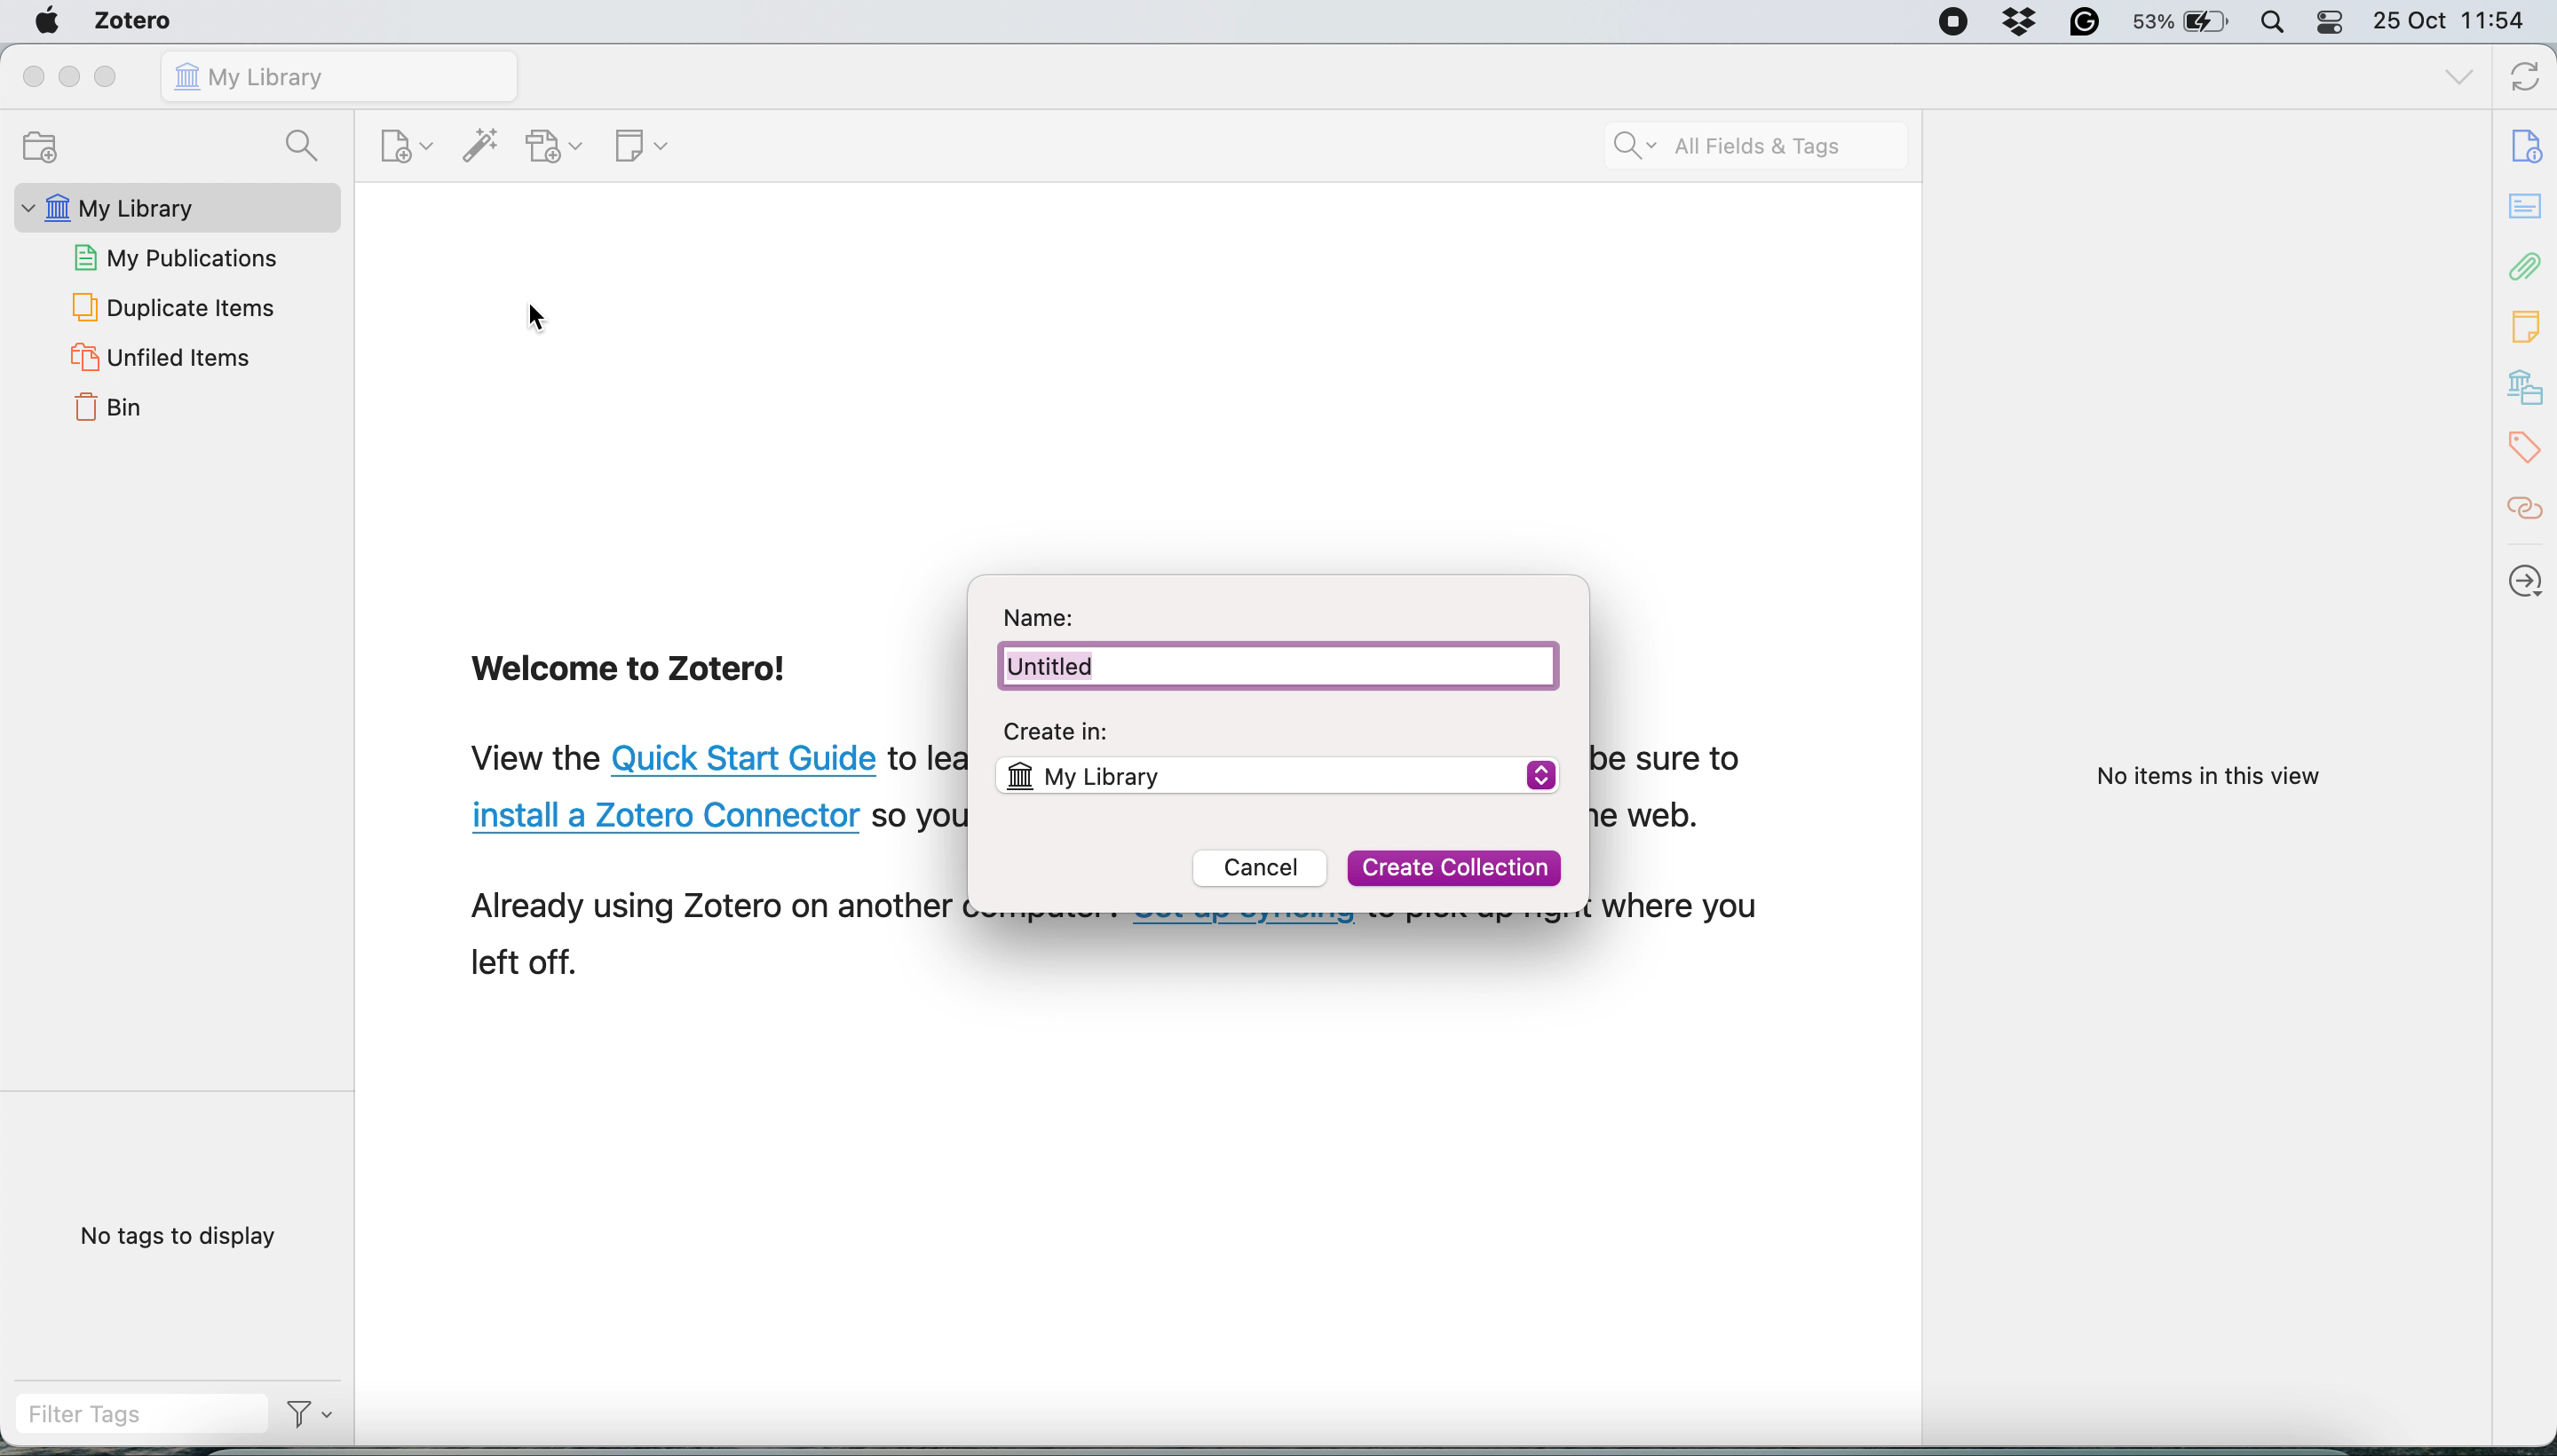  What do you see at coordinates (31, 76) in the screenshot?
I see `close` at bounding box center [31, 76].